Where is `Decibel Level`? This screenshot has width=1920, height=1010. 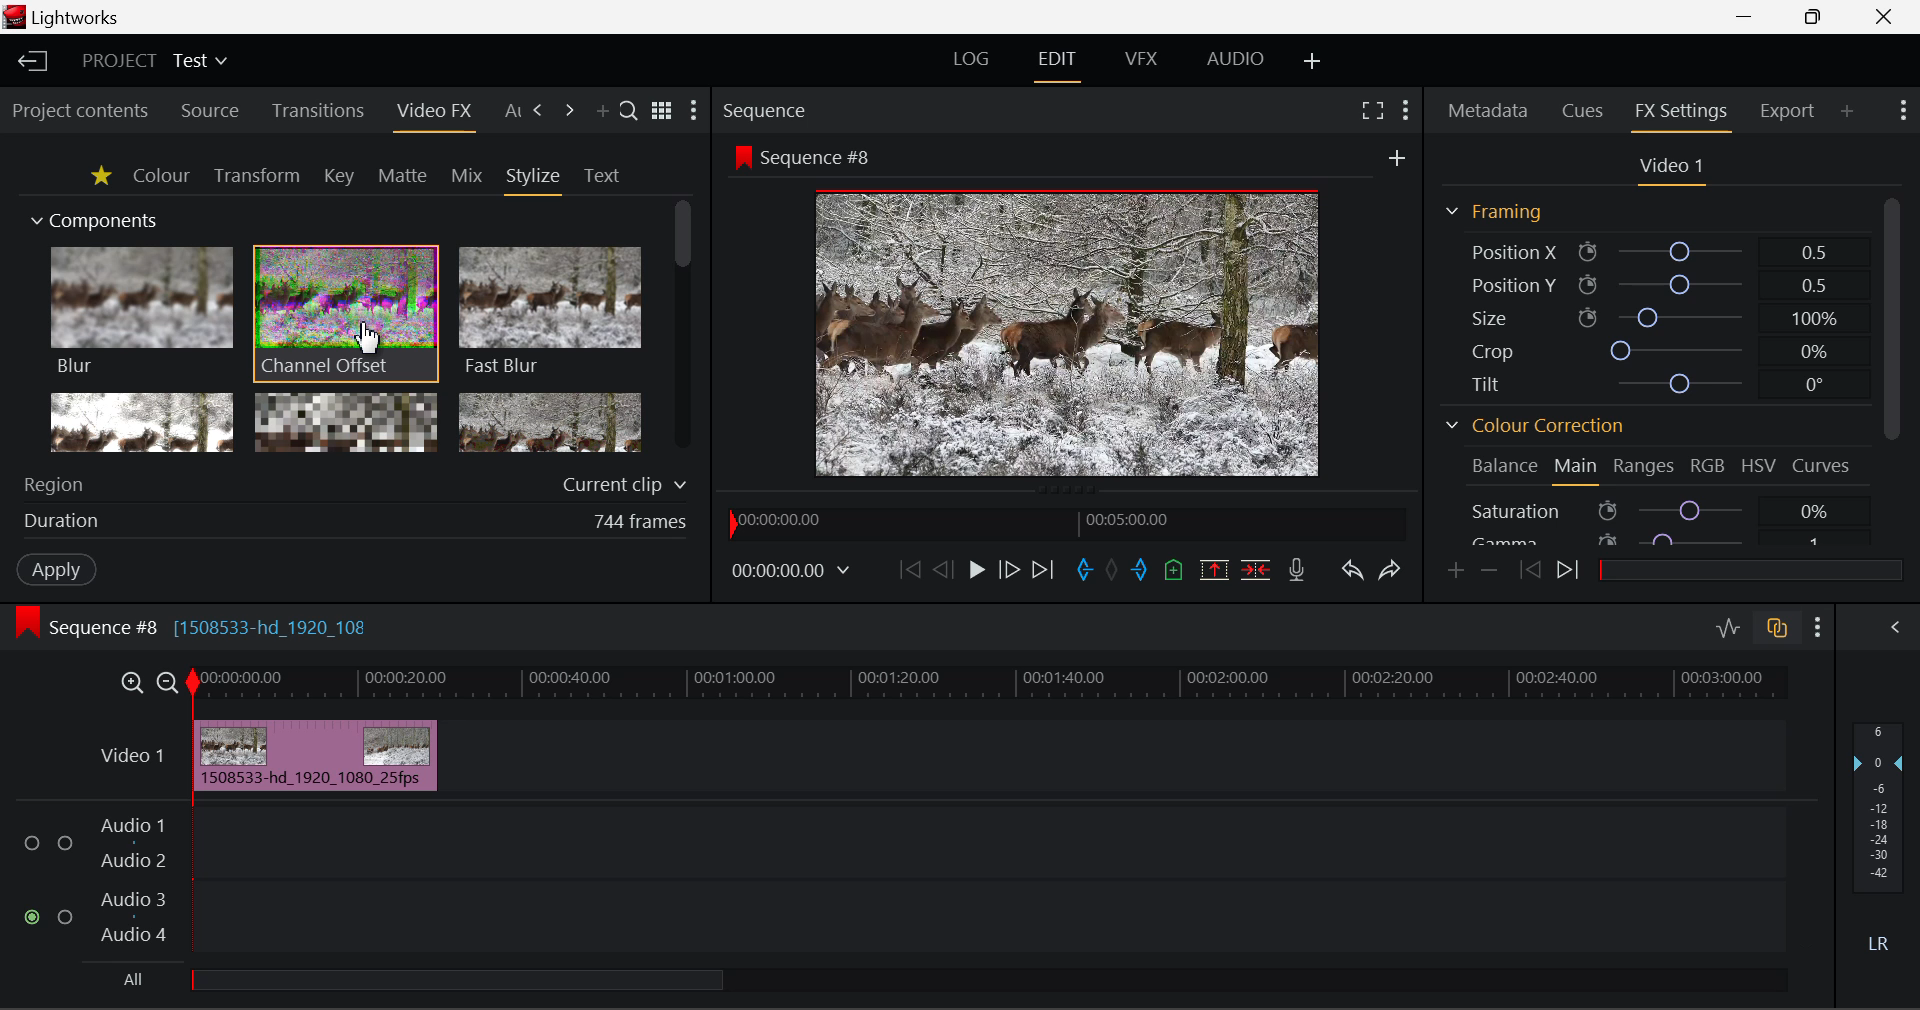
Decibel Level is located at coordinates (1880, 835).